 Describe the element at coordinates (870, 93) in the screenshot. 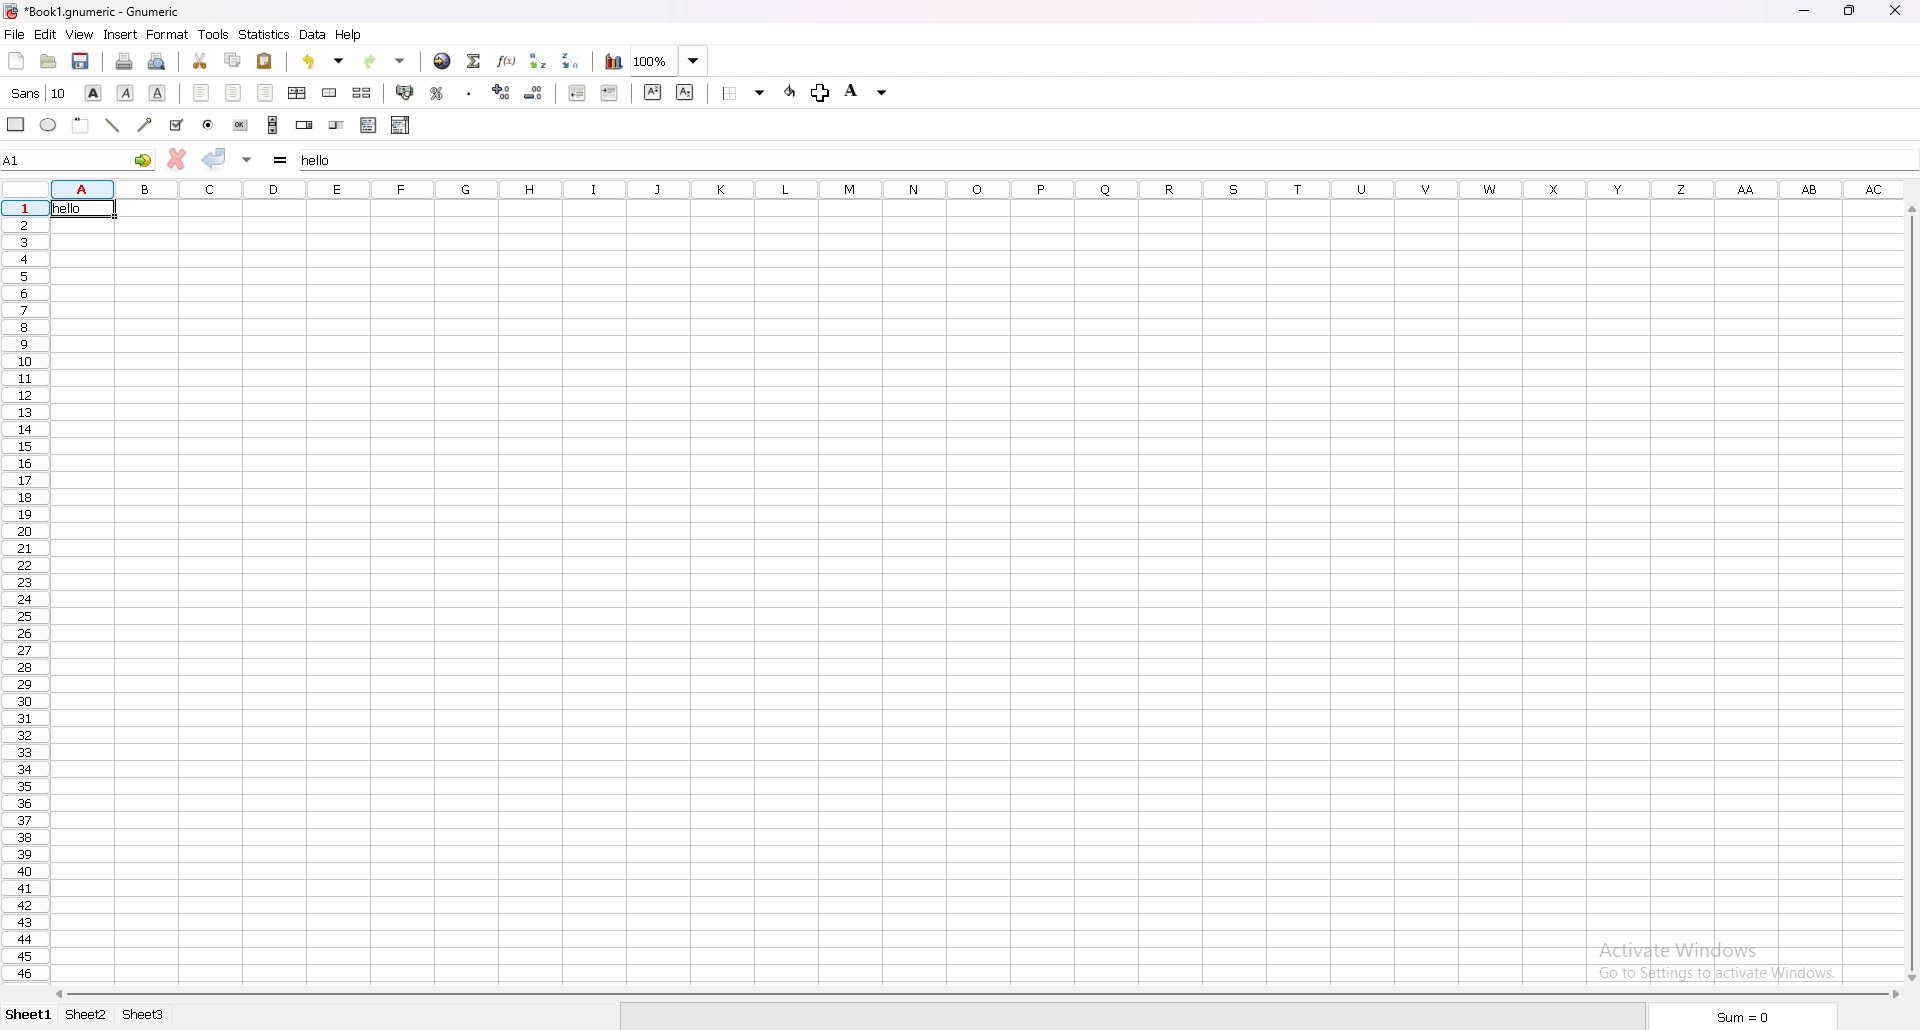

I see `background` at that location.